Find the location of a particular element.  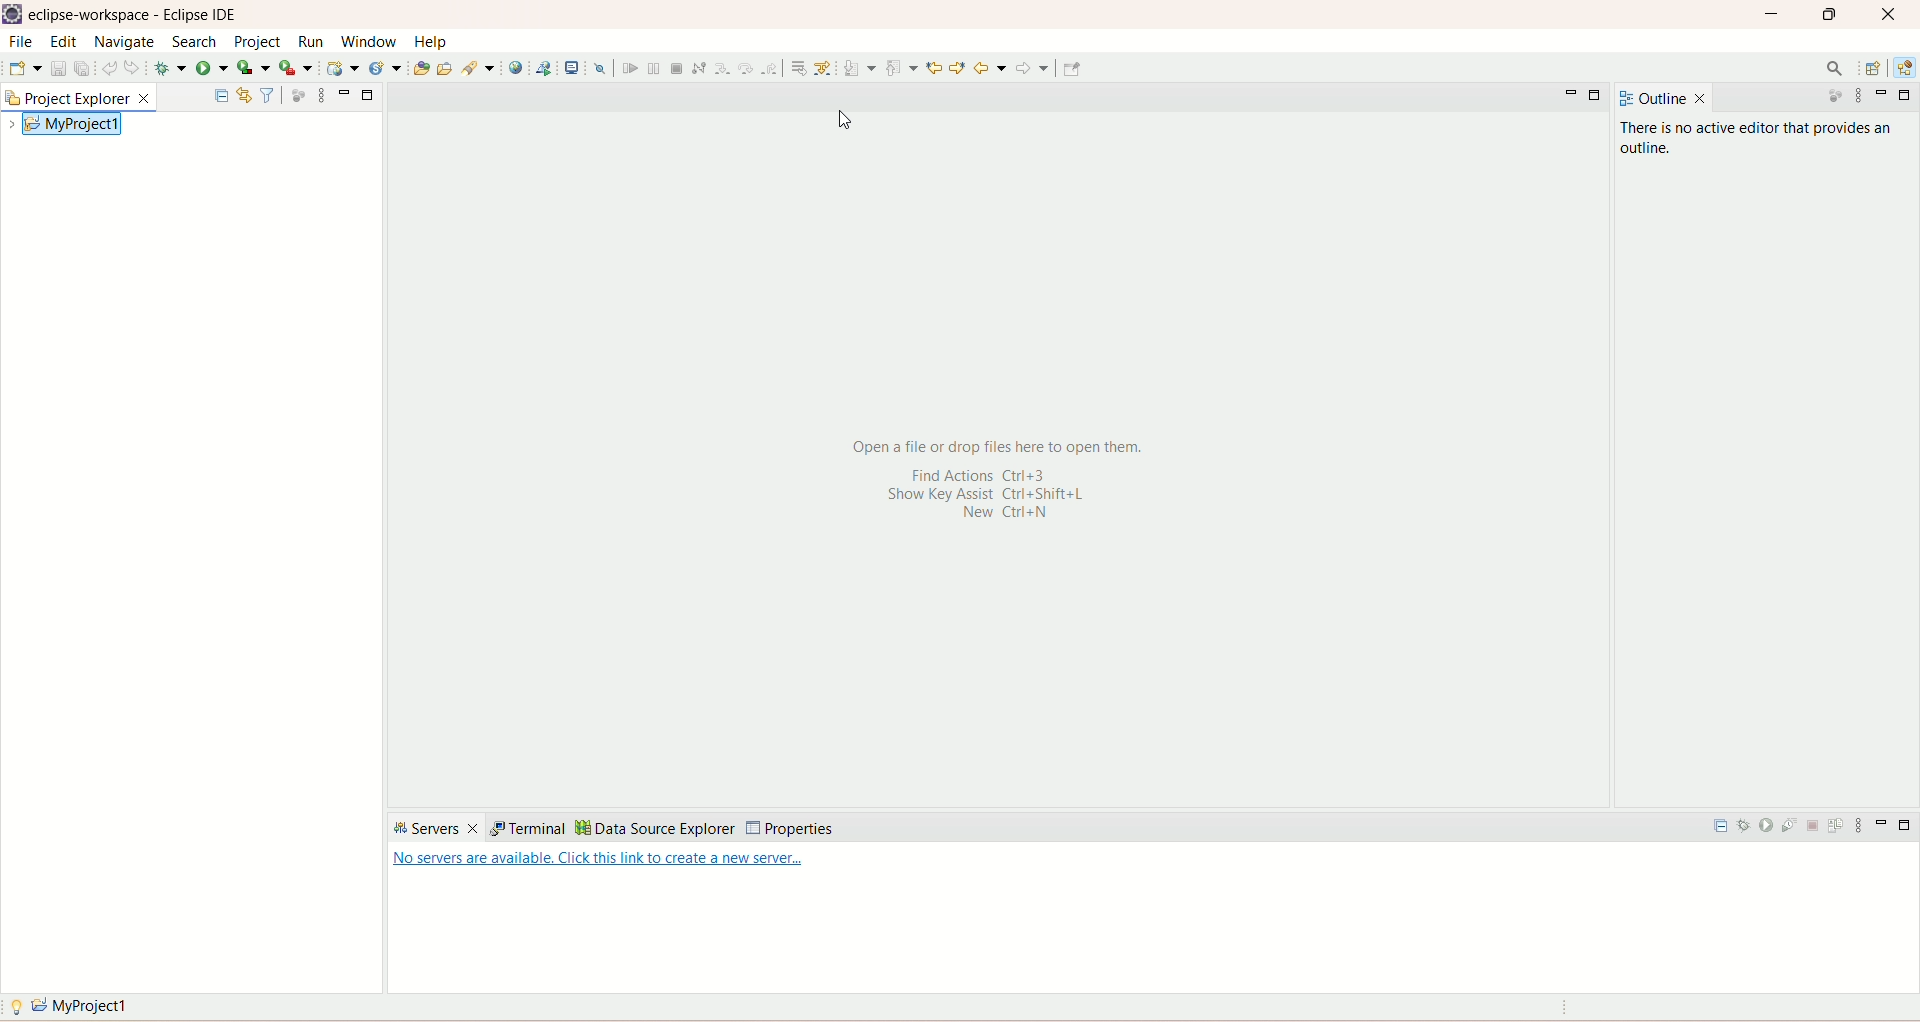

help is located at coordinates (429, 42).